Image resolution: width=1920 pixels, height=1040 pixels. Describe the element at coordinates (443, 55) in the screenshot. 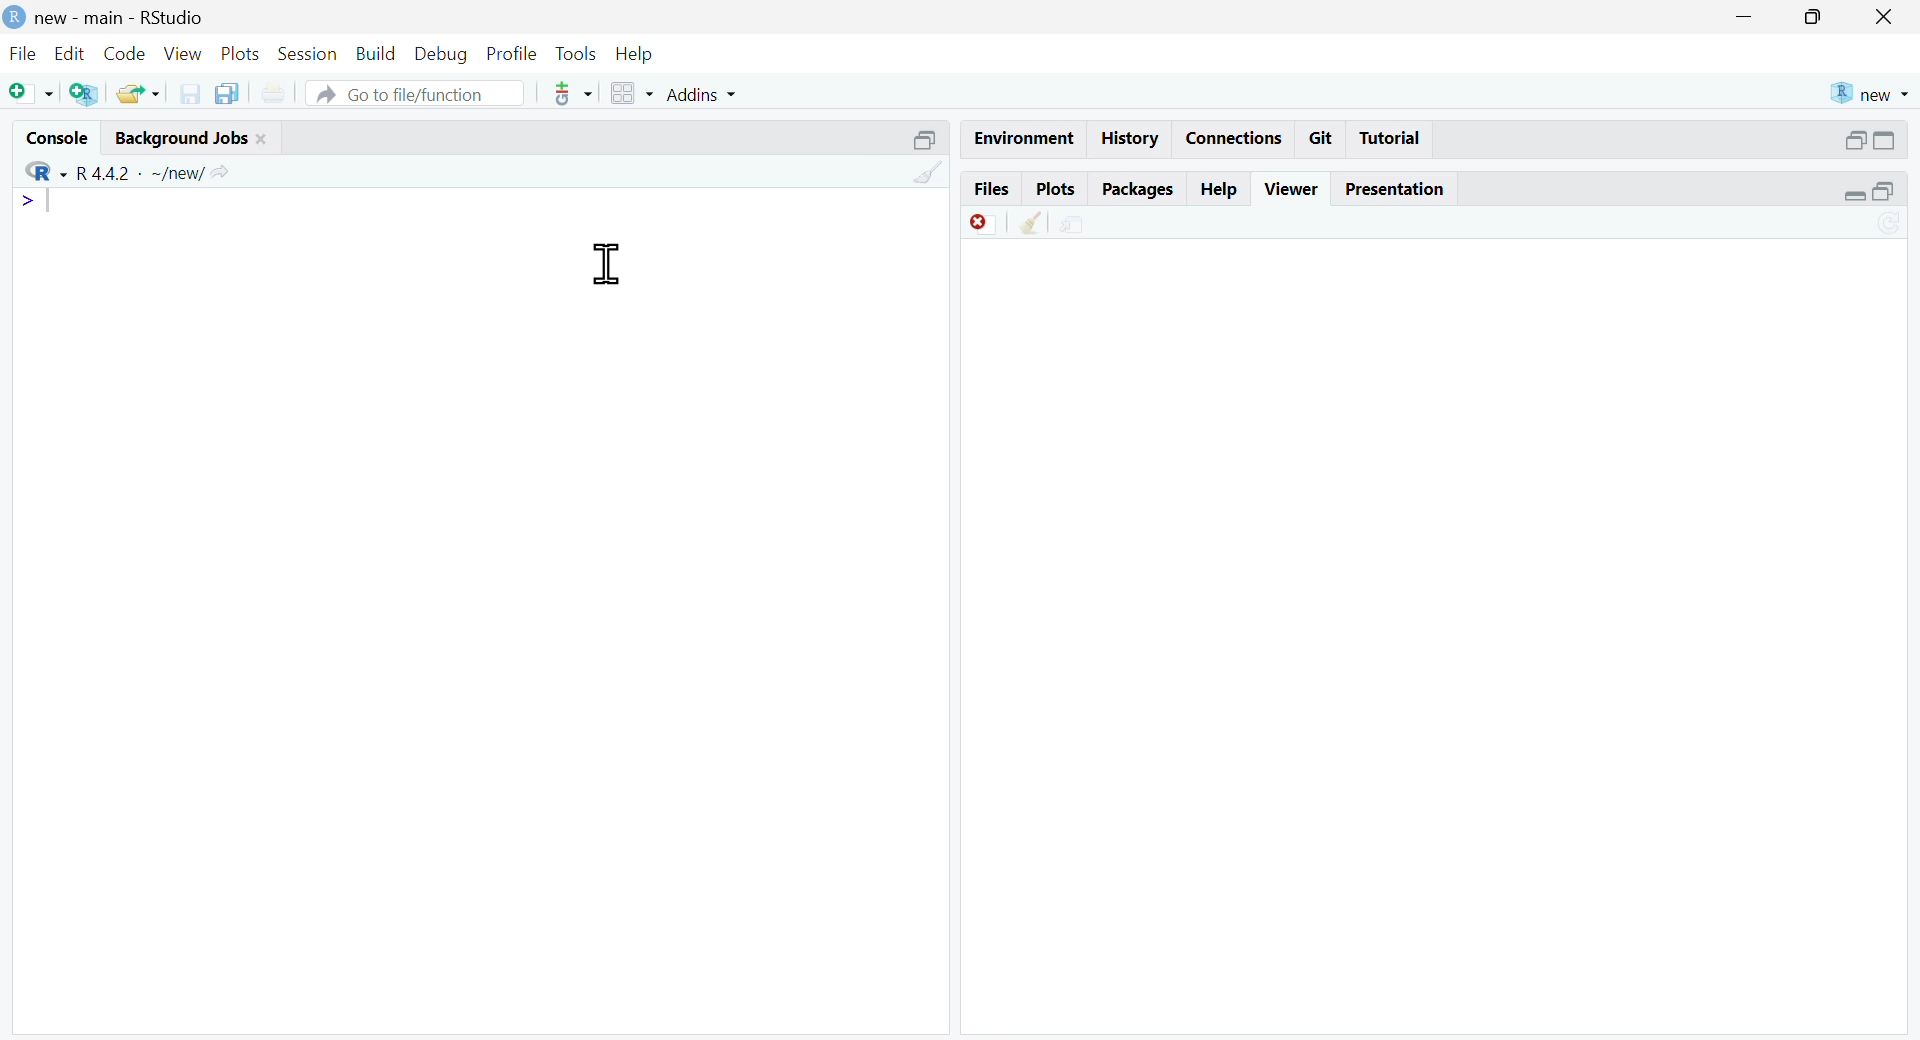

I see `debug` at that location.